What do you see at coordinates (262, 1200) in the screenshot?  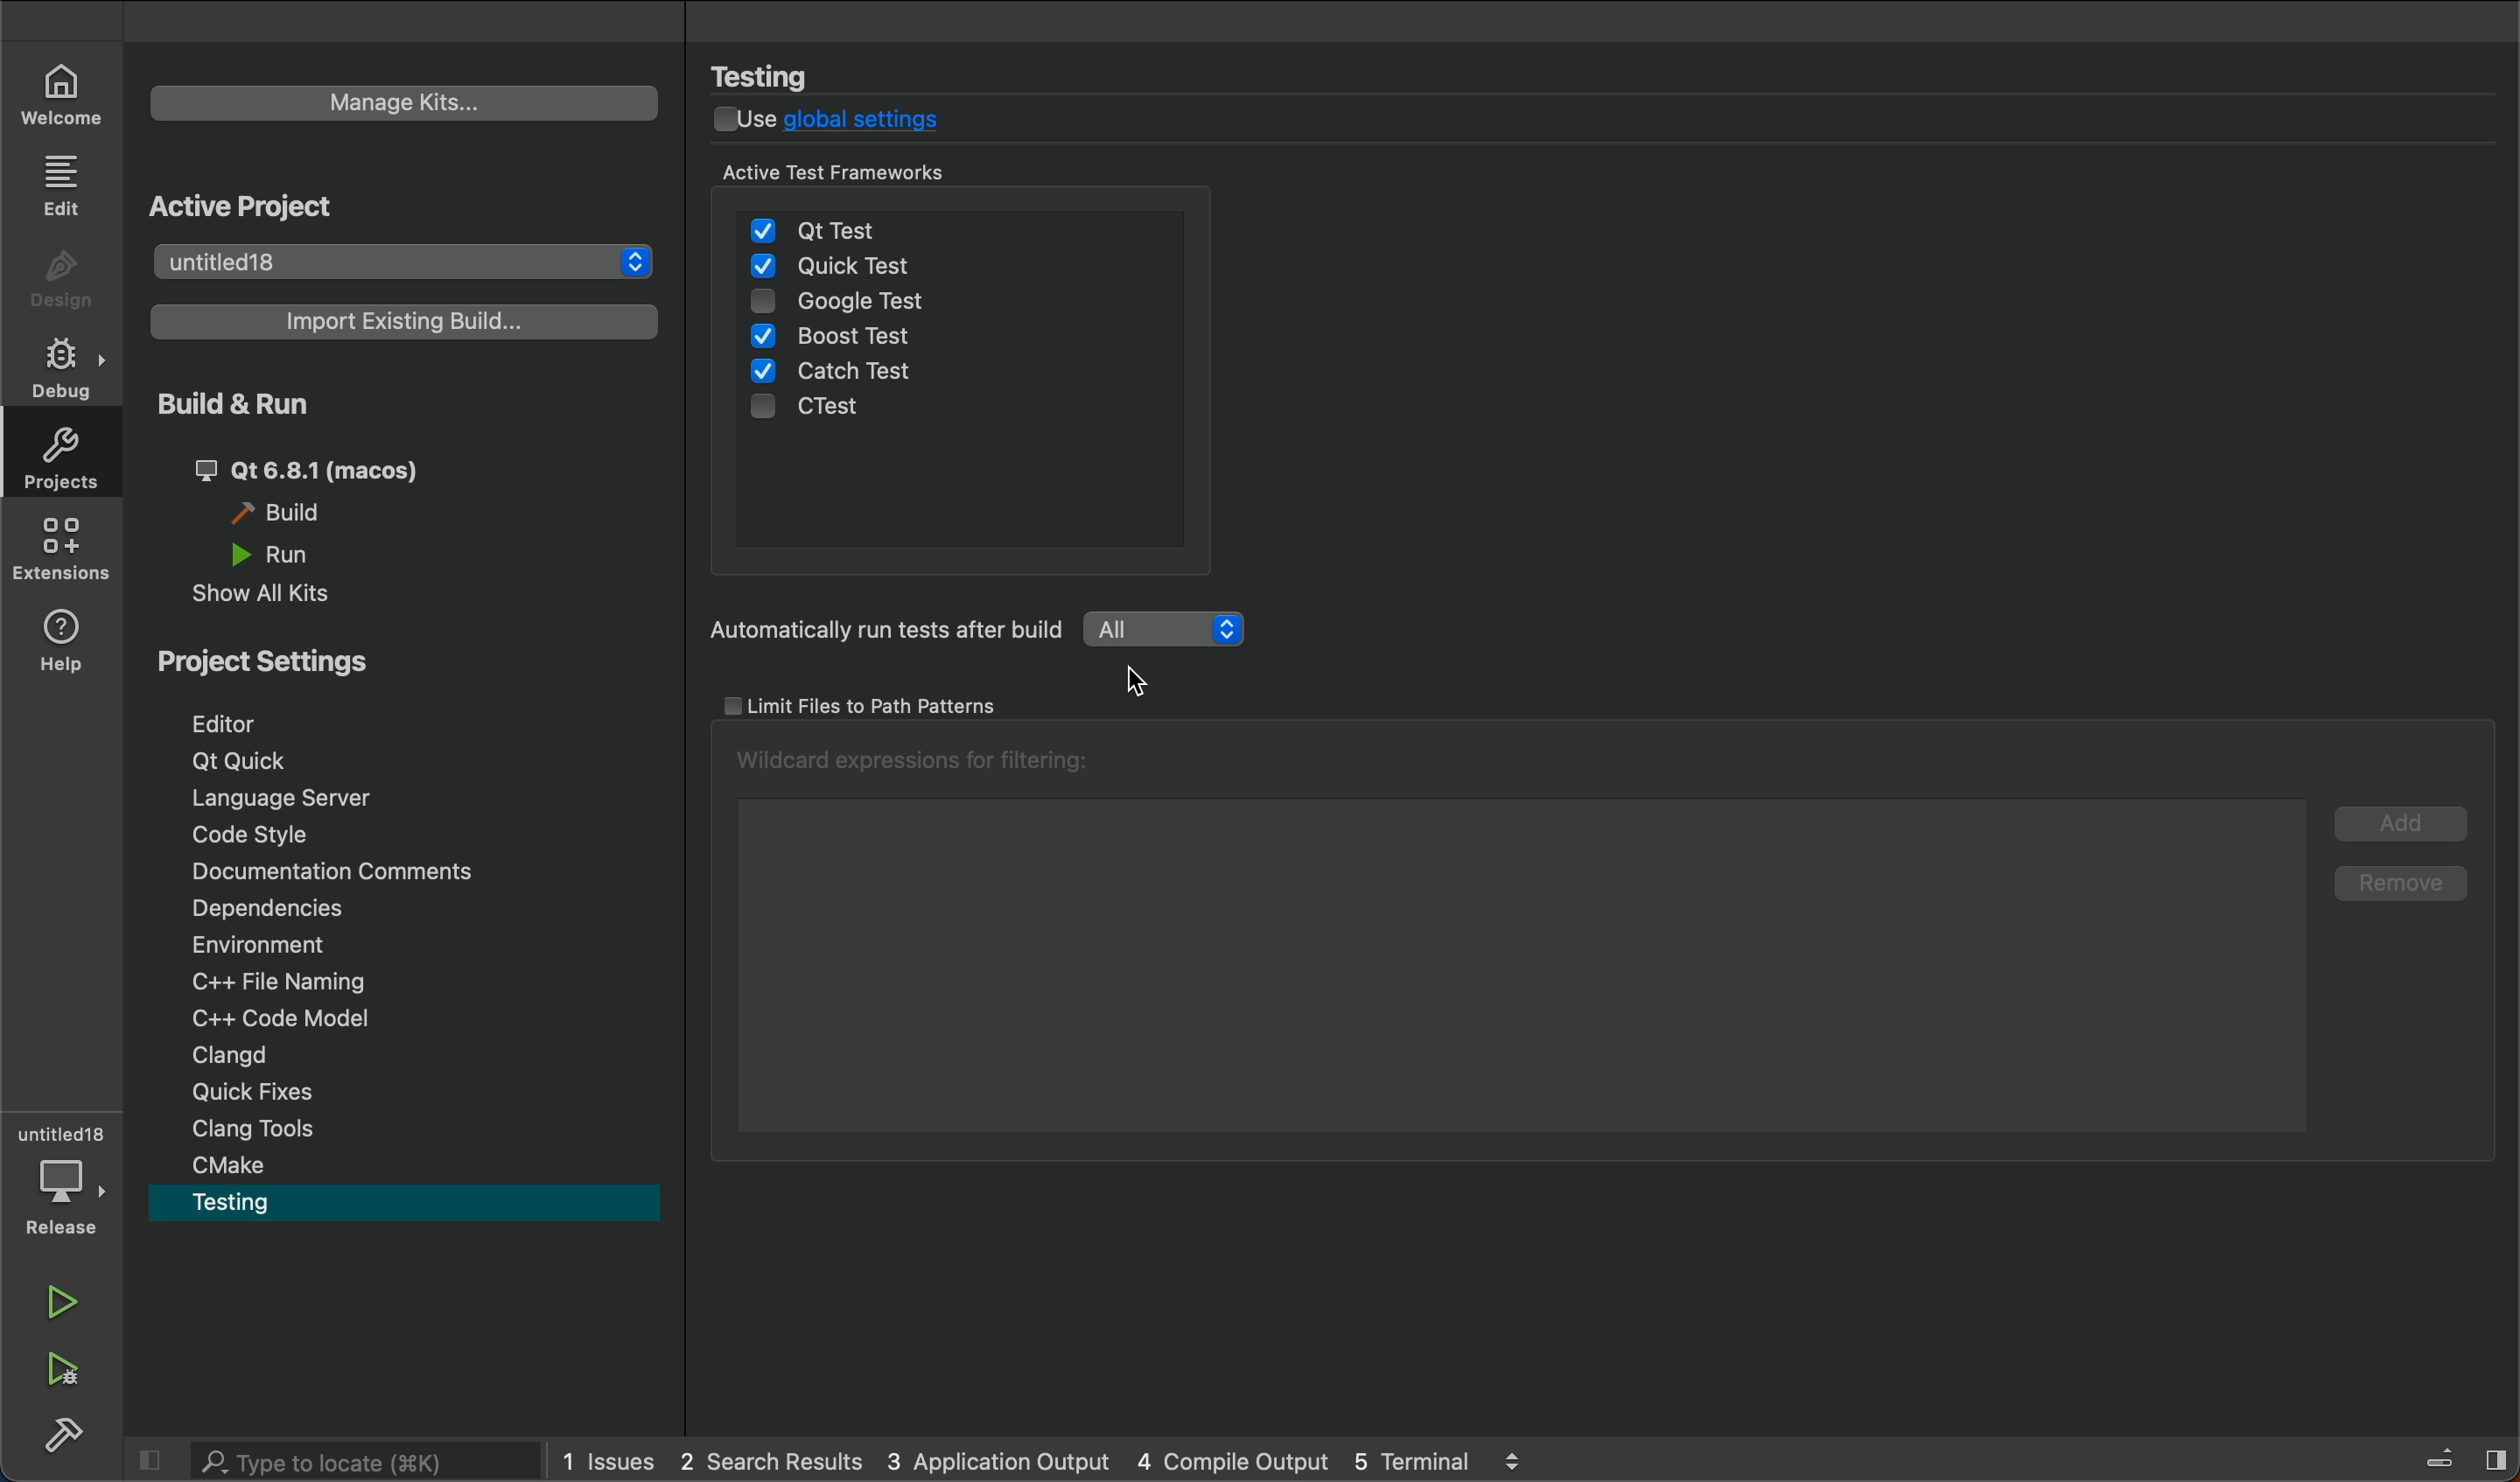 I see `testing ` at bounding box center [262, 1200].